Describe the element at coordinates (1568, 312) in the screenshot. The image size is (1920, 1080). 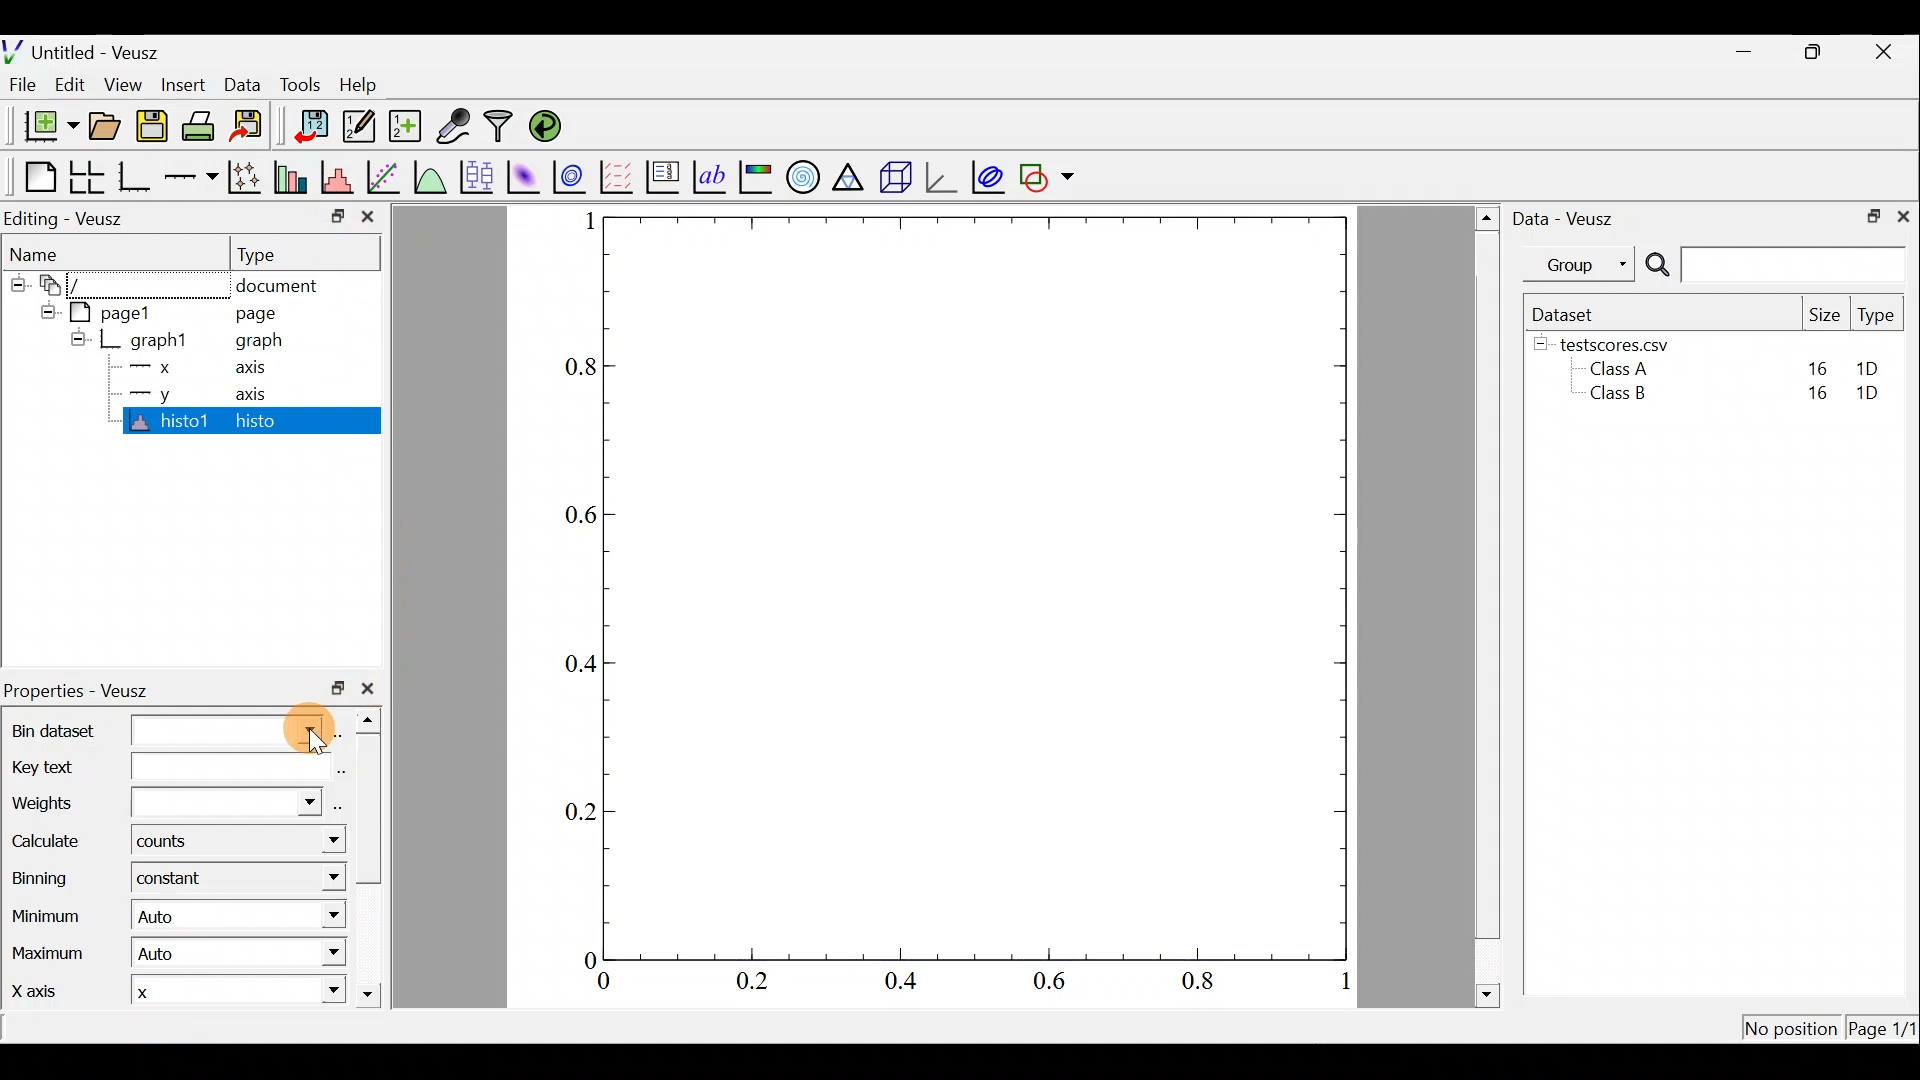
I see `Dataset` at that location.